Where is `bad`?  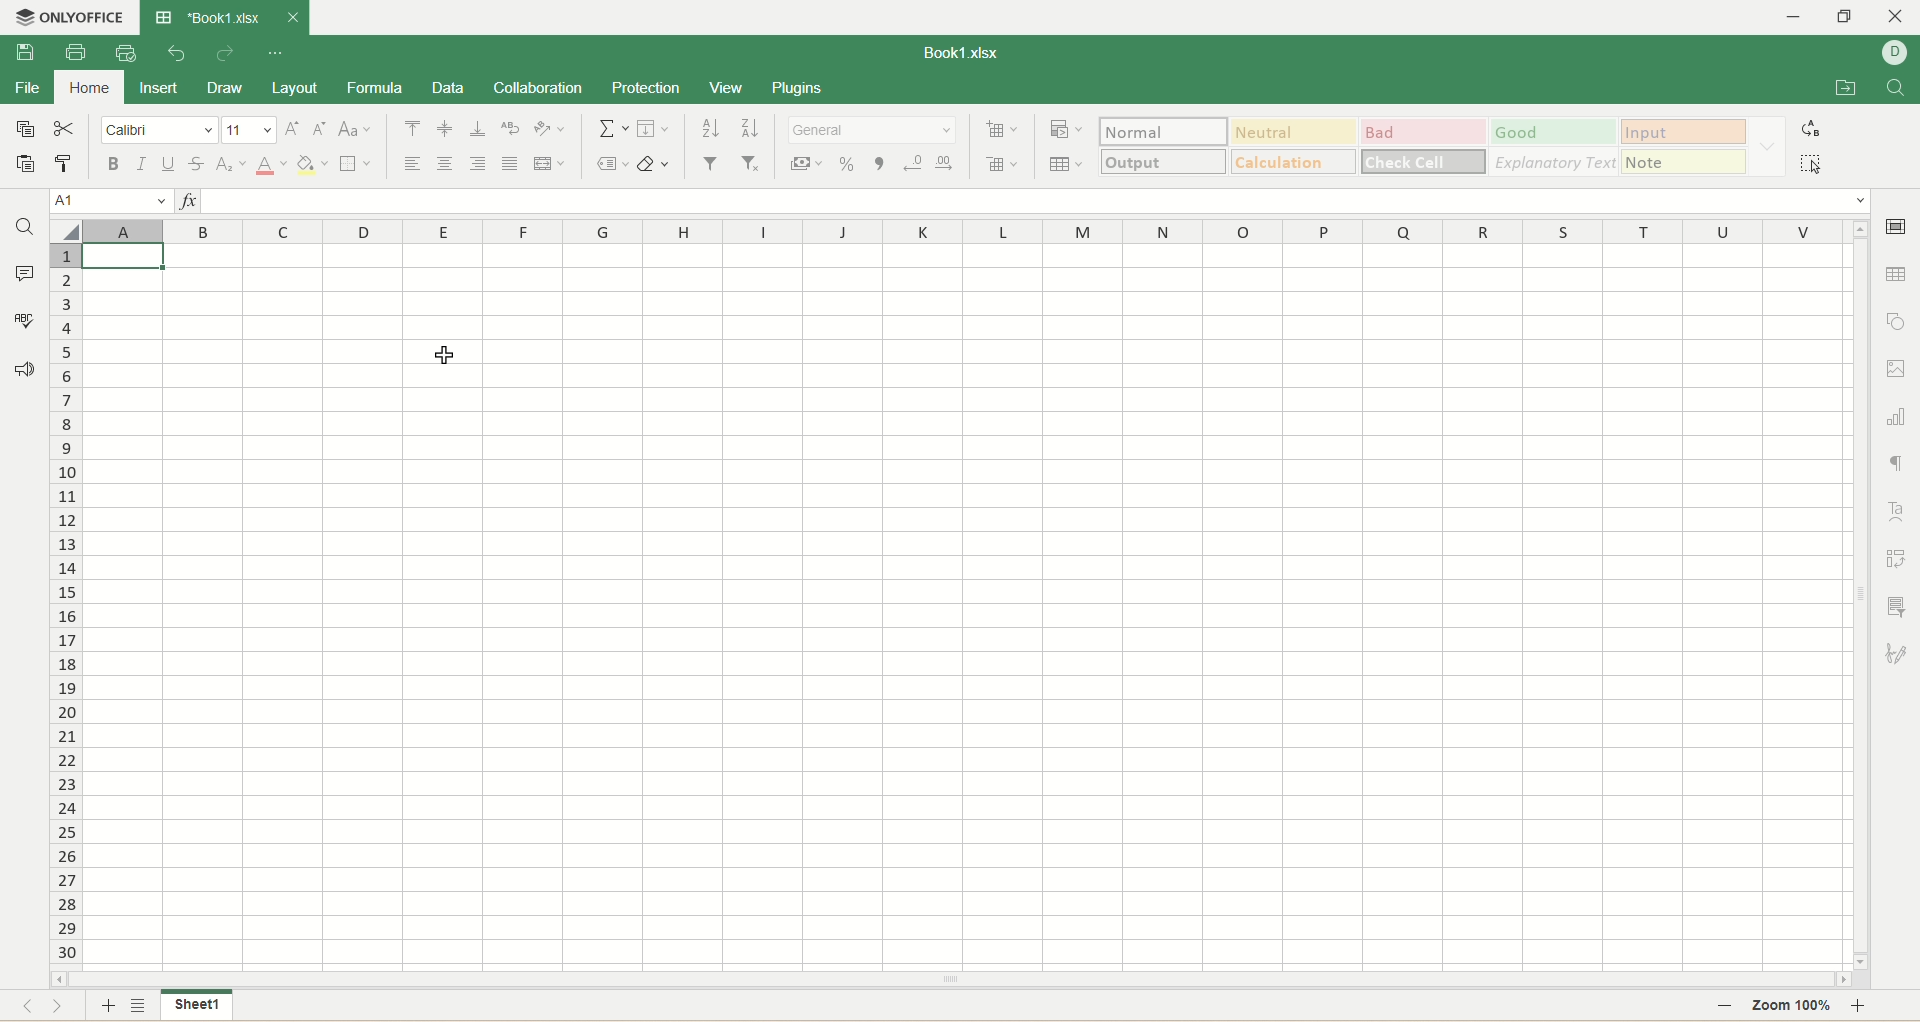 bad is located at coordinates (1423, 132).